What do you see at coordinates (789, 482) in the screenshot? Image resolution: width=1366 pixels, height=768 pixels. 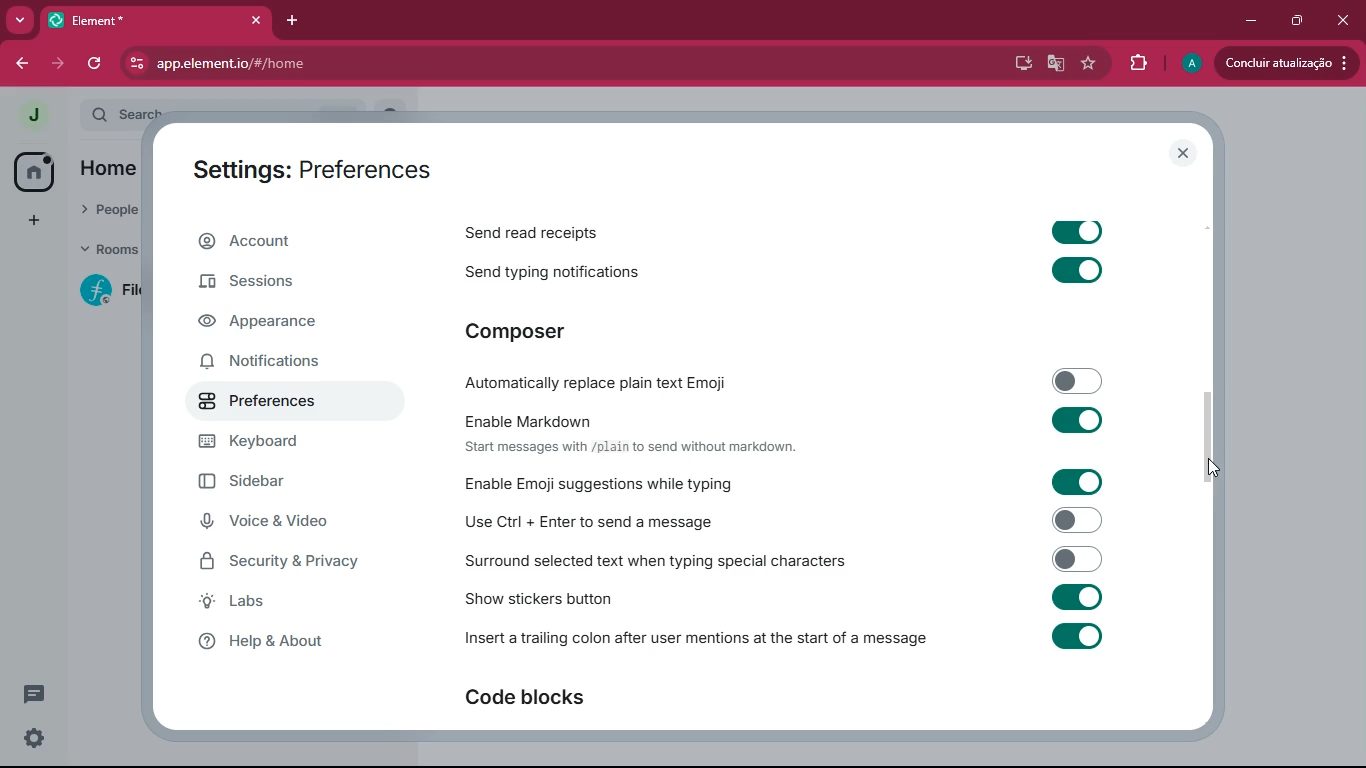 I see `Enable Emoji suggestions while typing` at bounding box center [789, 482].